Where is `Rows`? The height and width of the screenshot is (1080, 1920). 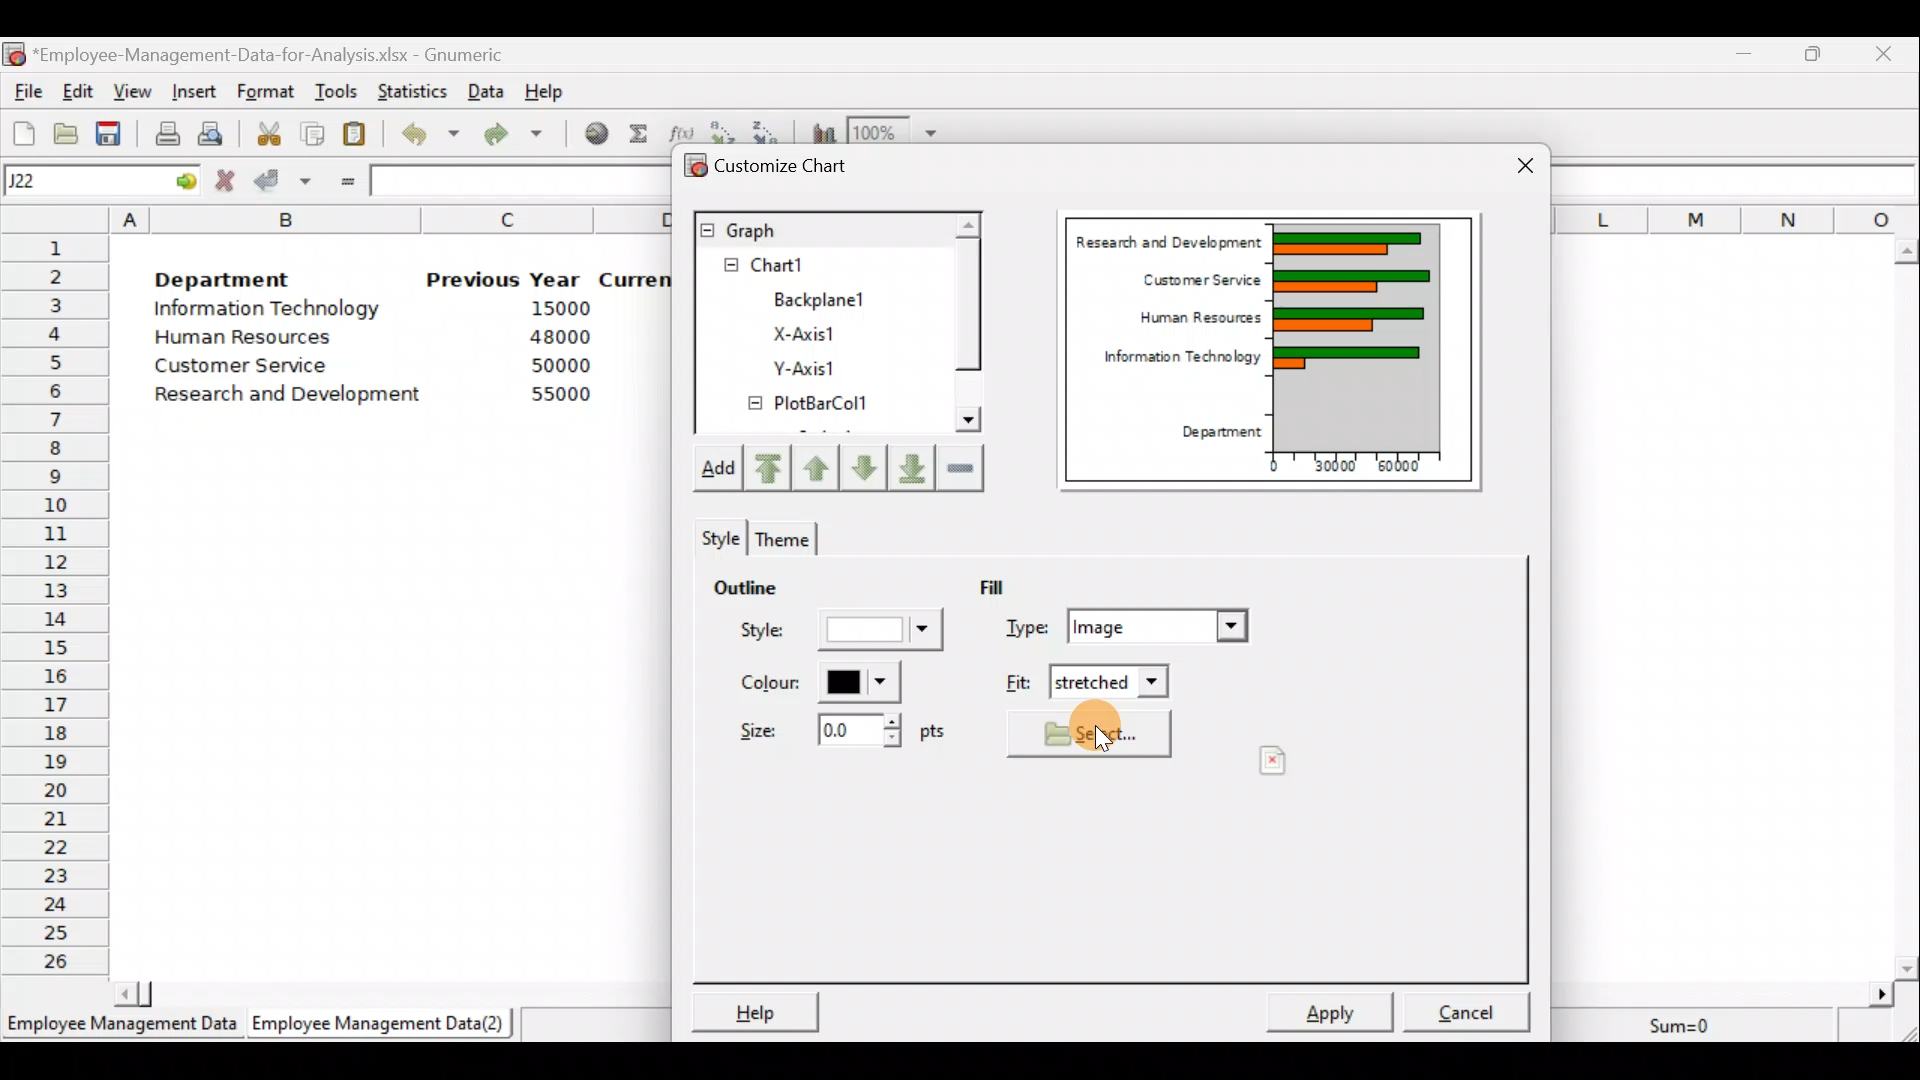 Rows is located at coordinates (56, 606).